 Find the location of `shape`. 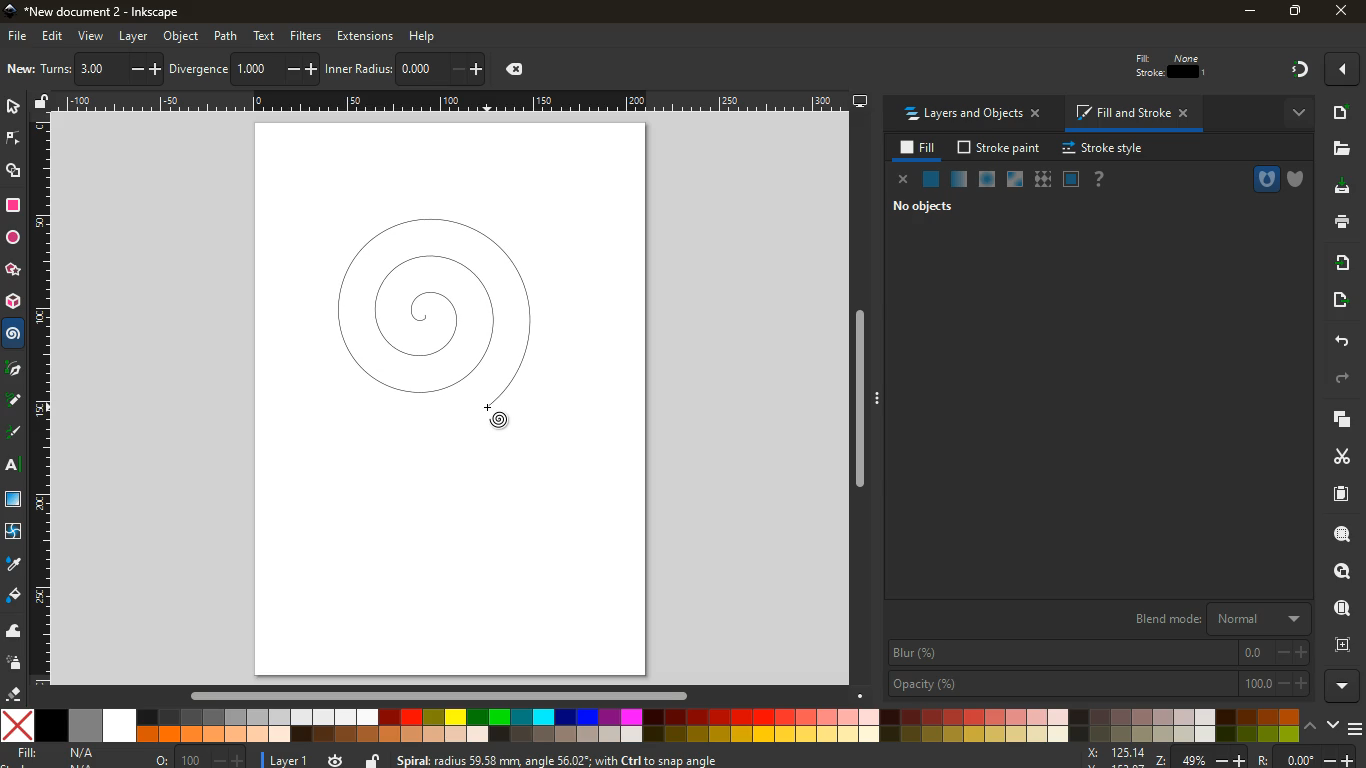

shape is located at coordinates (15, 173).